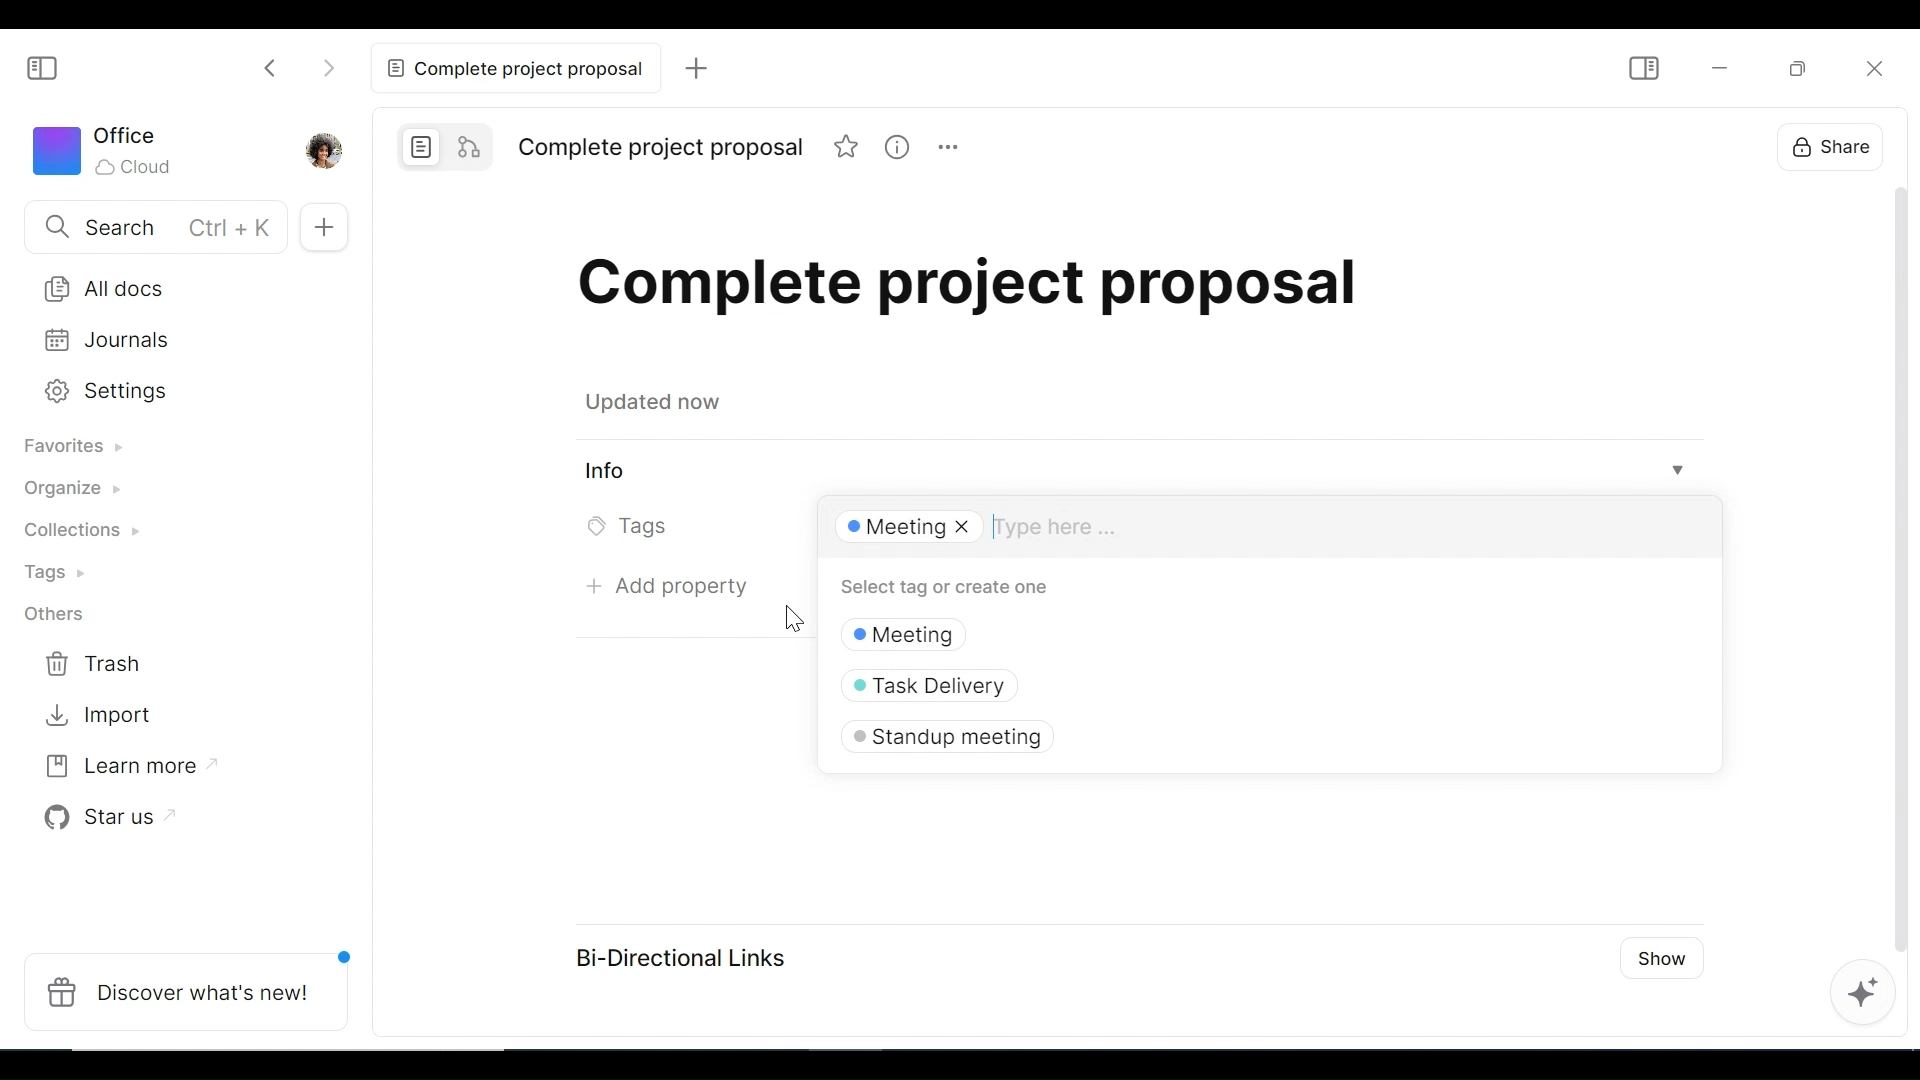  What do you see at coordinates (94, 533) in the screenshot?
I see `Collections` at bounding box center [94, 533].